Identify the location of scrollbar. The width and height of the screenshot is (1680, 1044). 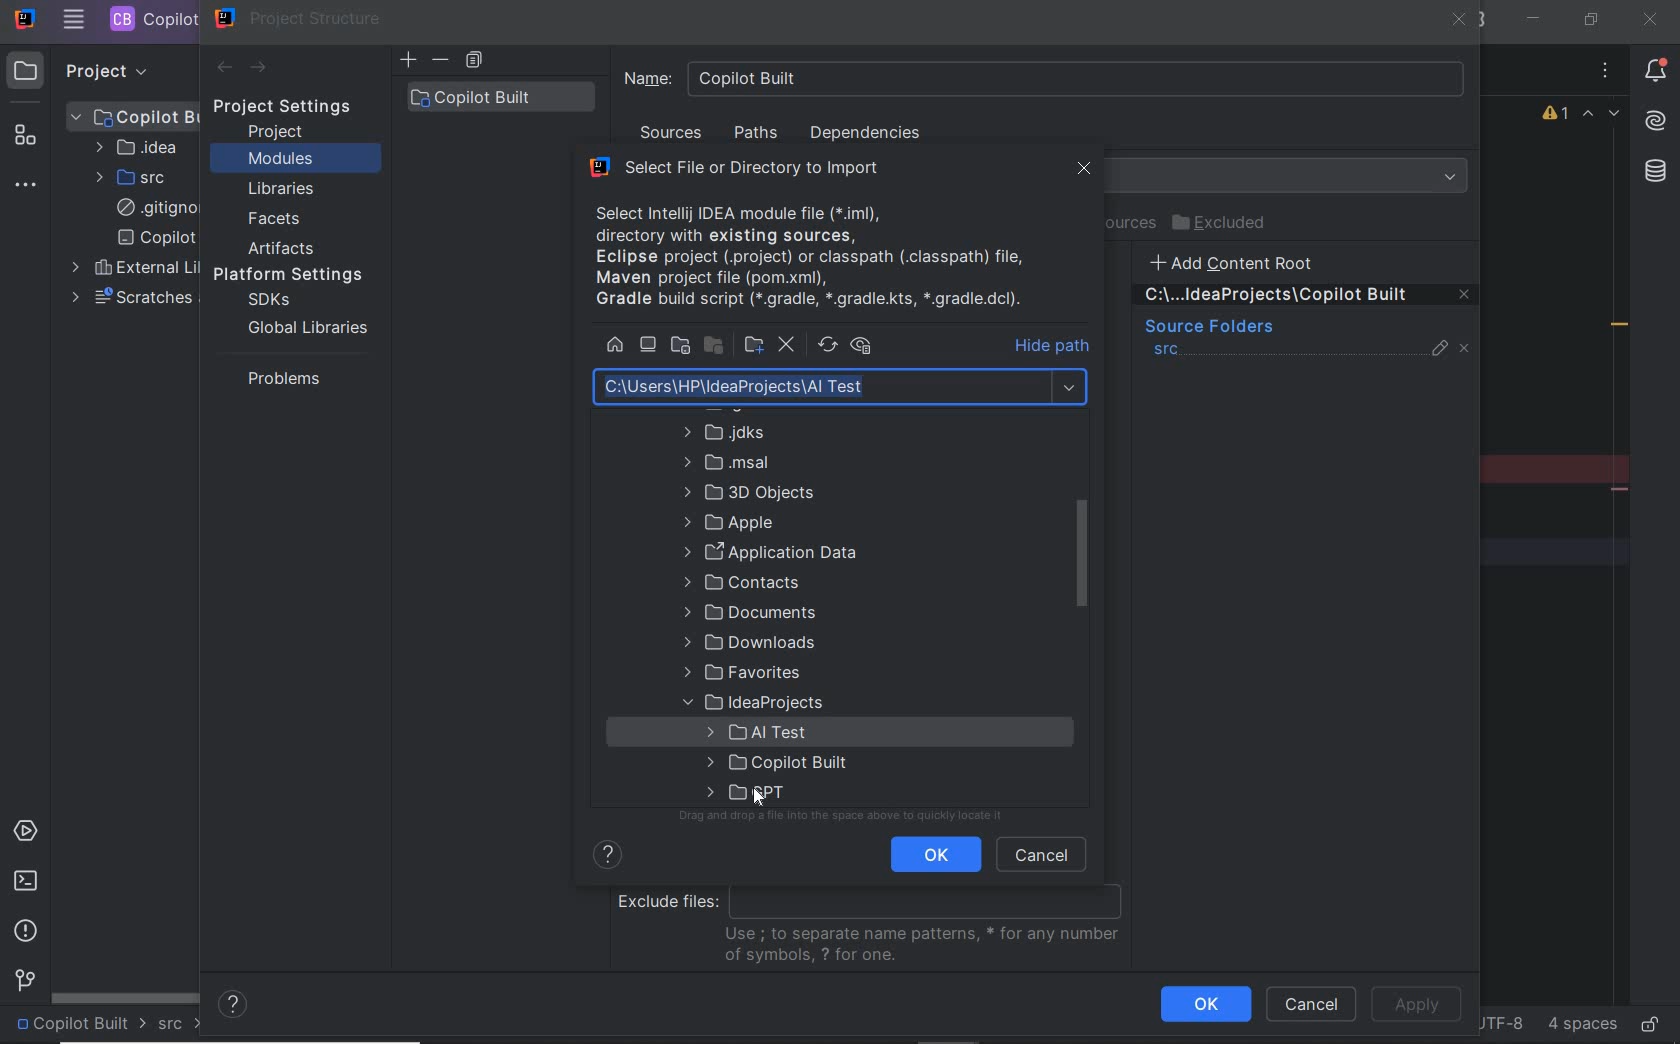
(126, 996).